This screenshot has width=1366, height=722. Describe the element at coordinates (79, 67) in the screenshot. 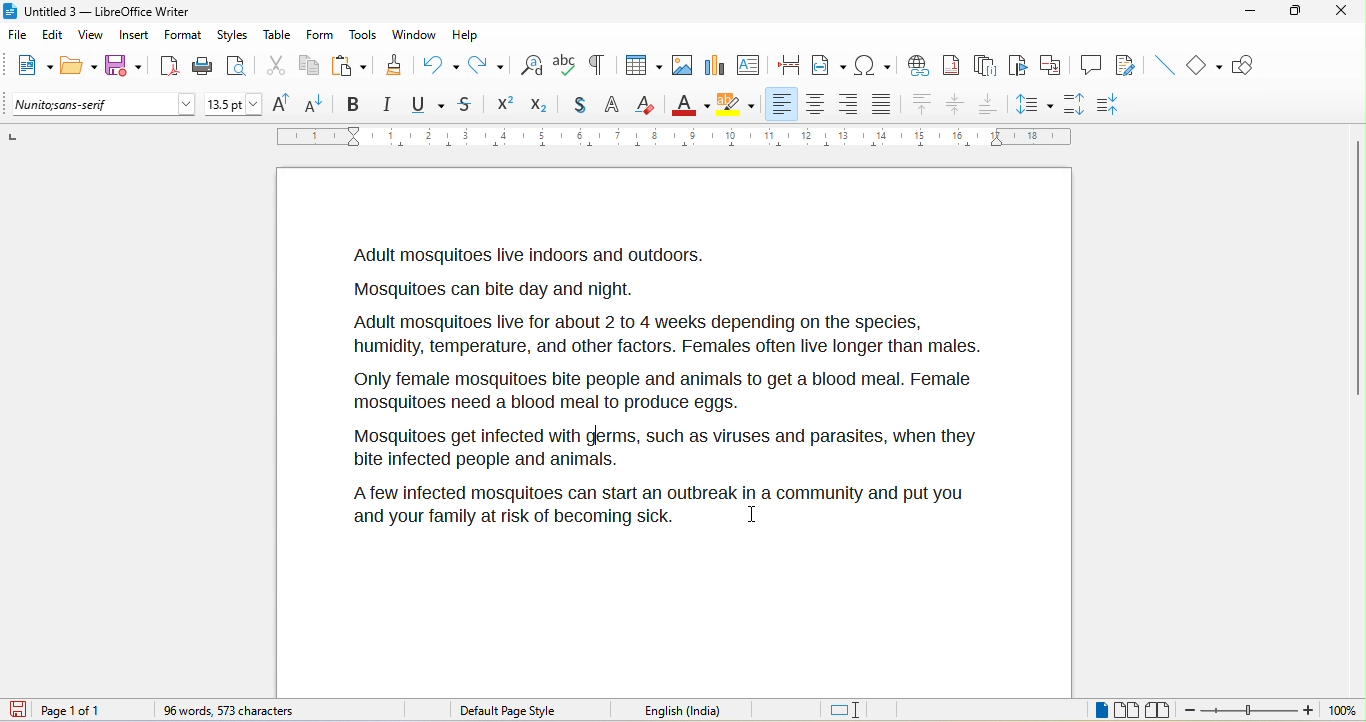

I see `open` at that location.